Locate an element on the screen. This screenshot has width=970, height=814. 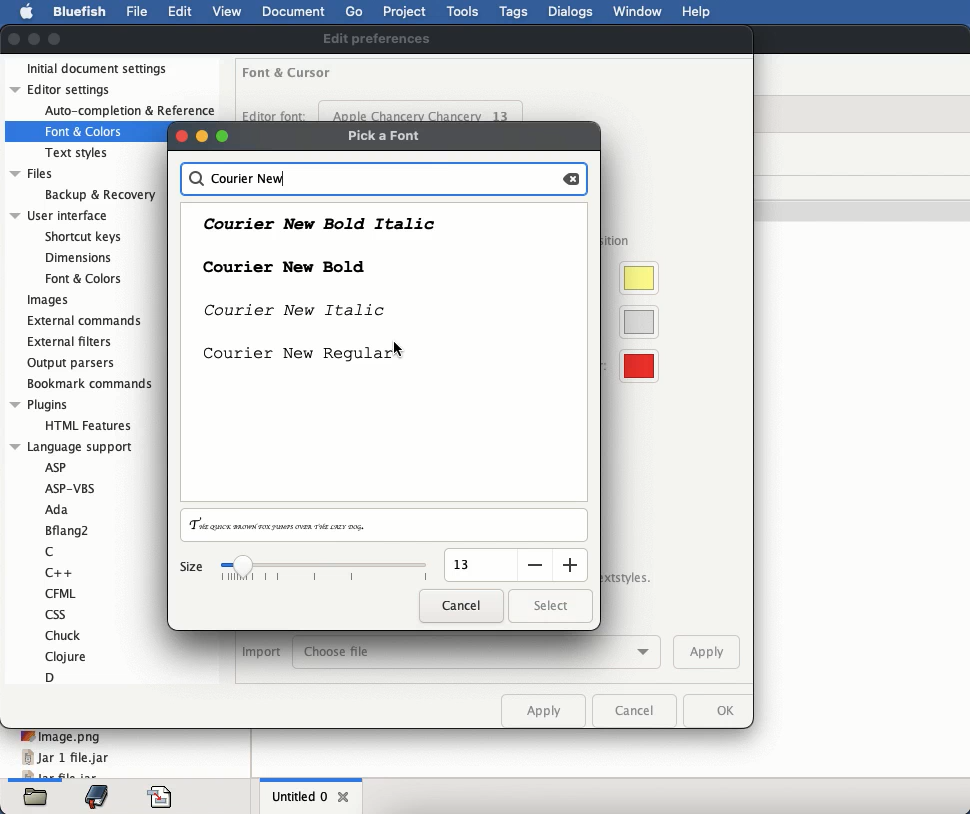
courier new is located at coordinates (249, 179).